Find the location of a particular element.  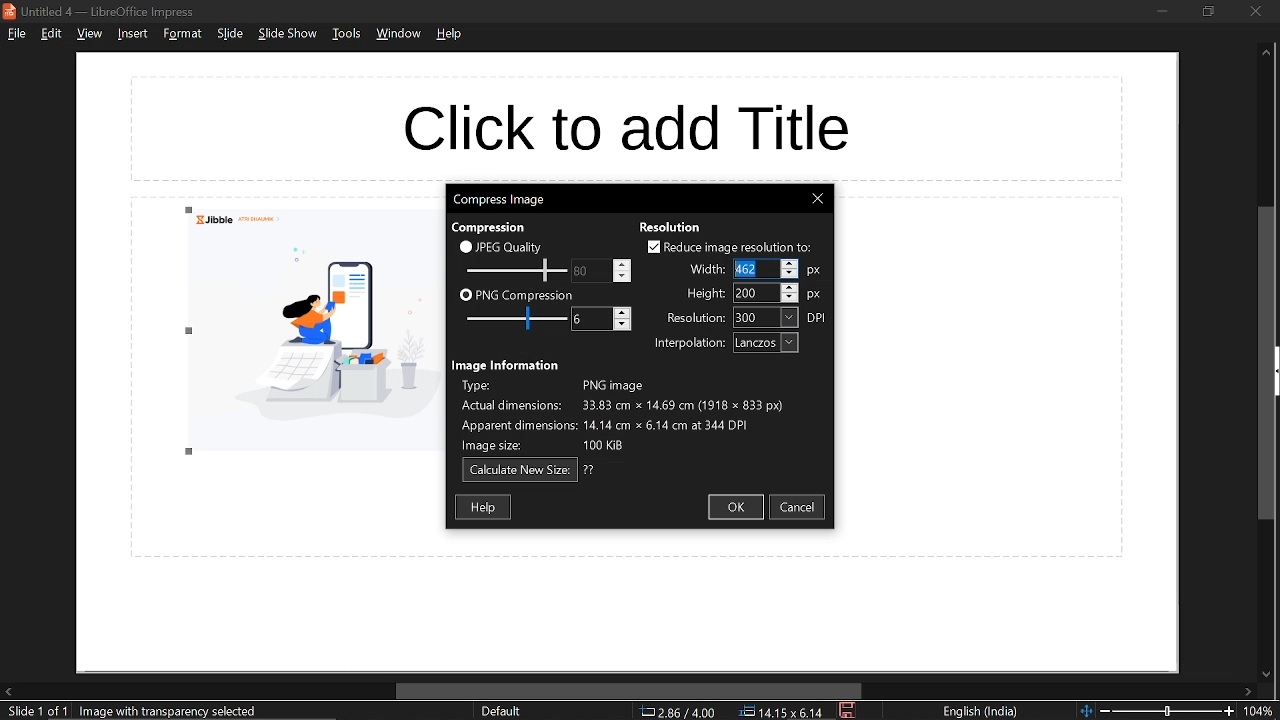

help is located at coordinates (485, 506).